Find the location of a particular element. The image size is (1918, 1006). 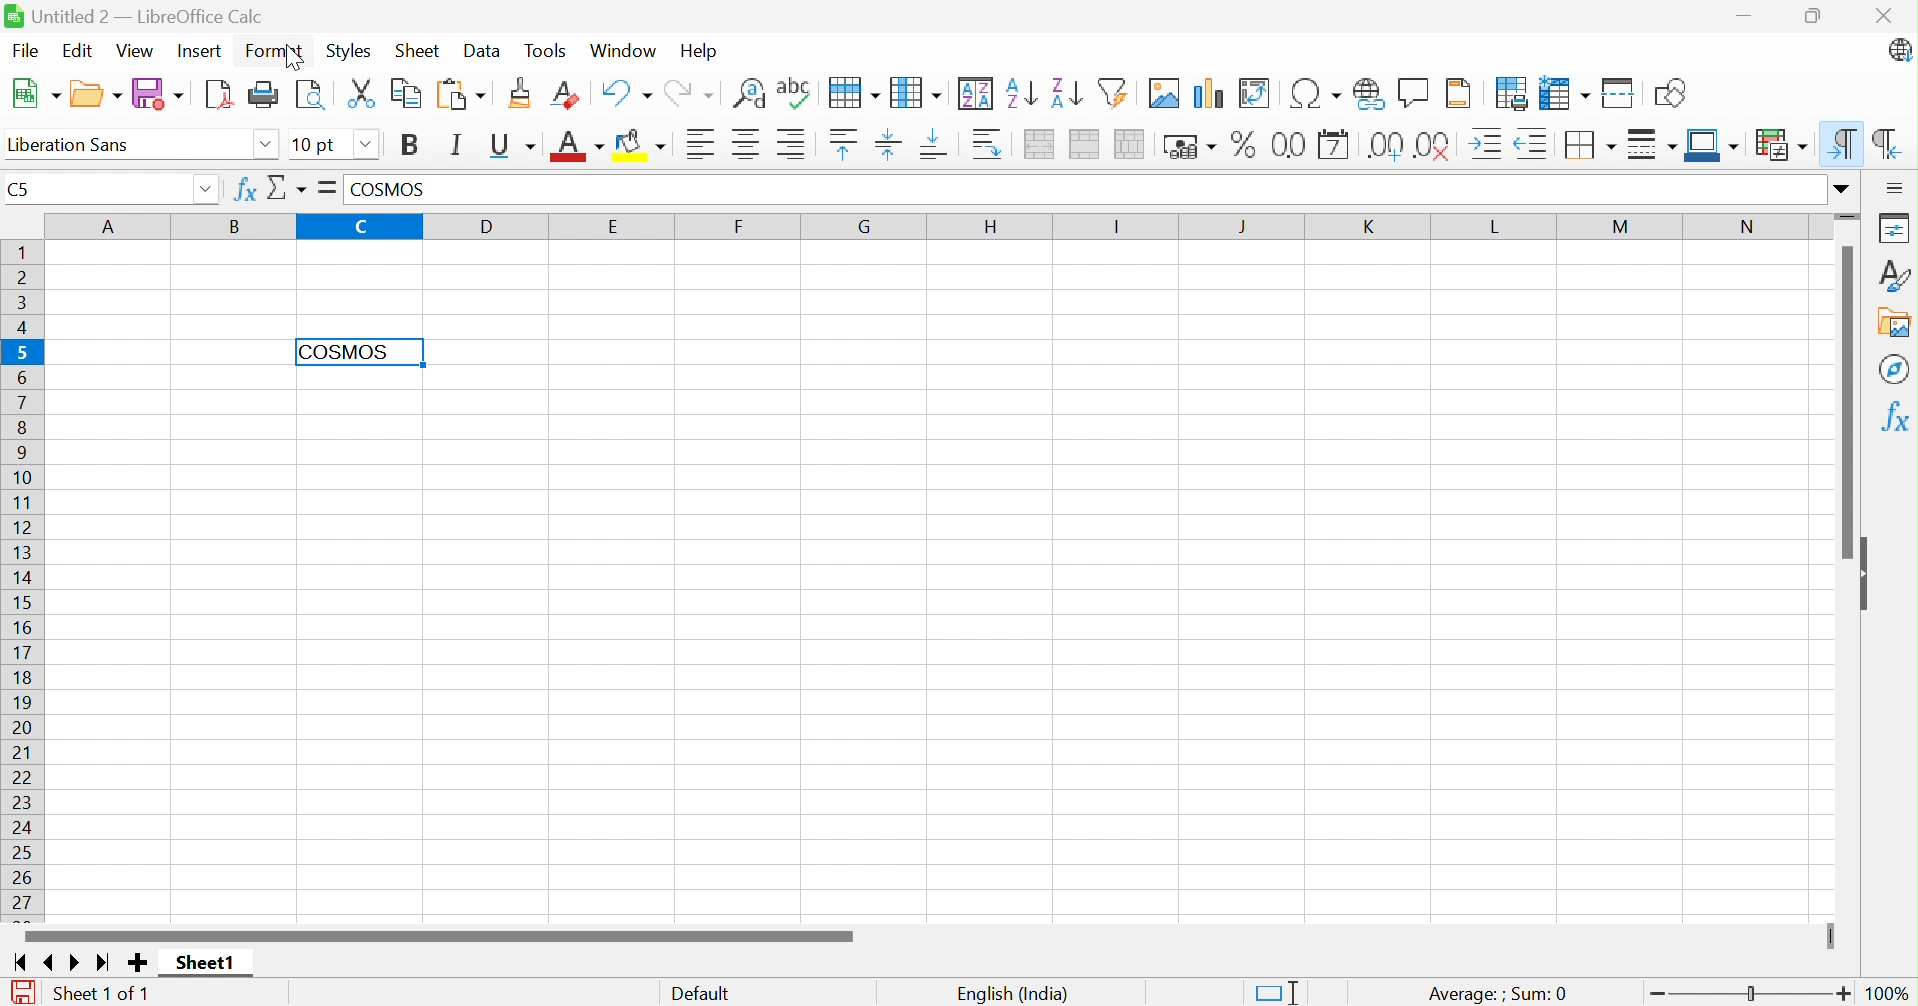

Drop Down is located at coordinates (264, 147).